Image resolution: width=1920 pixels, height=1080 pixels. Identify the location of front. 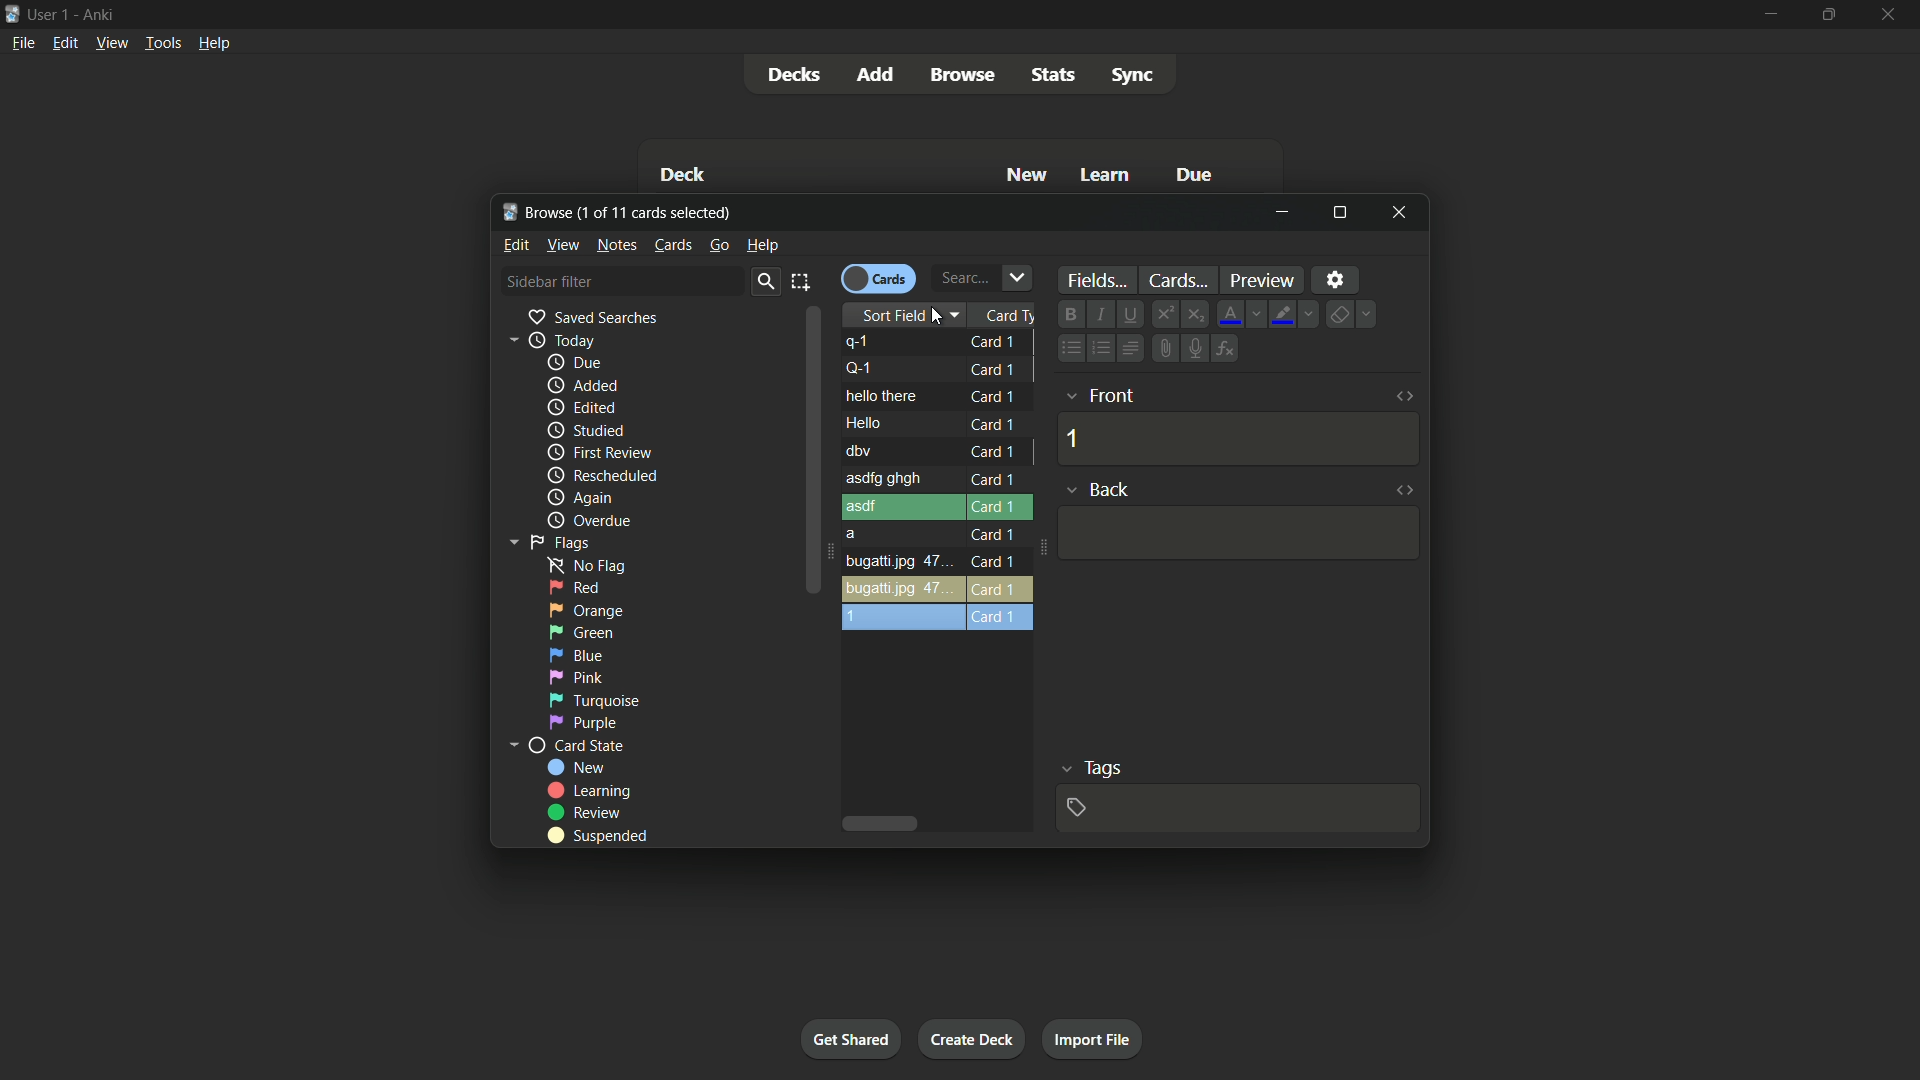
(1113, 395).